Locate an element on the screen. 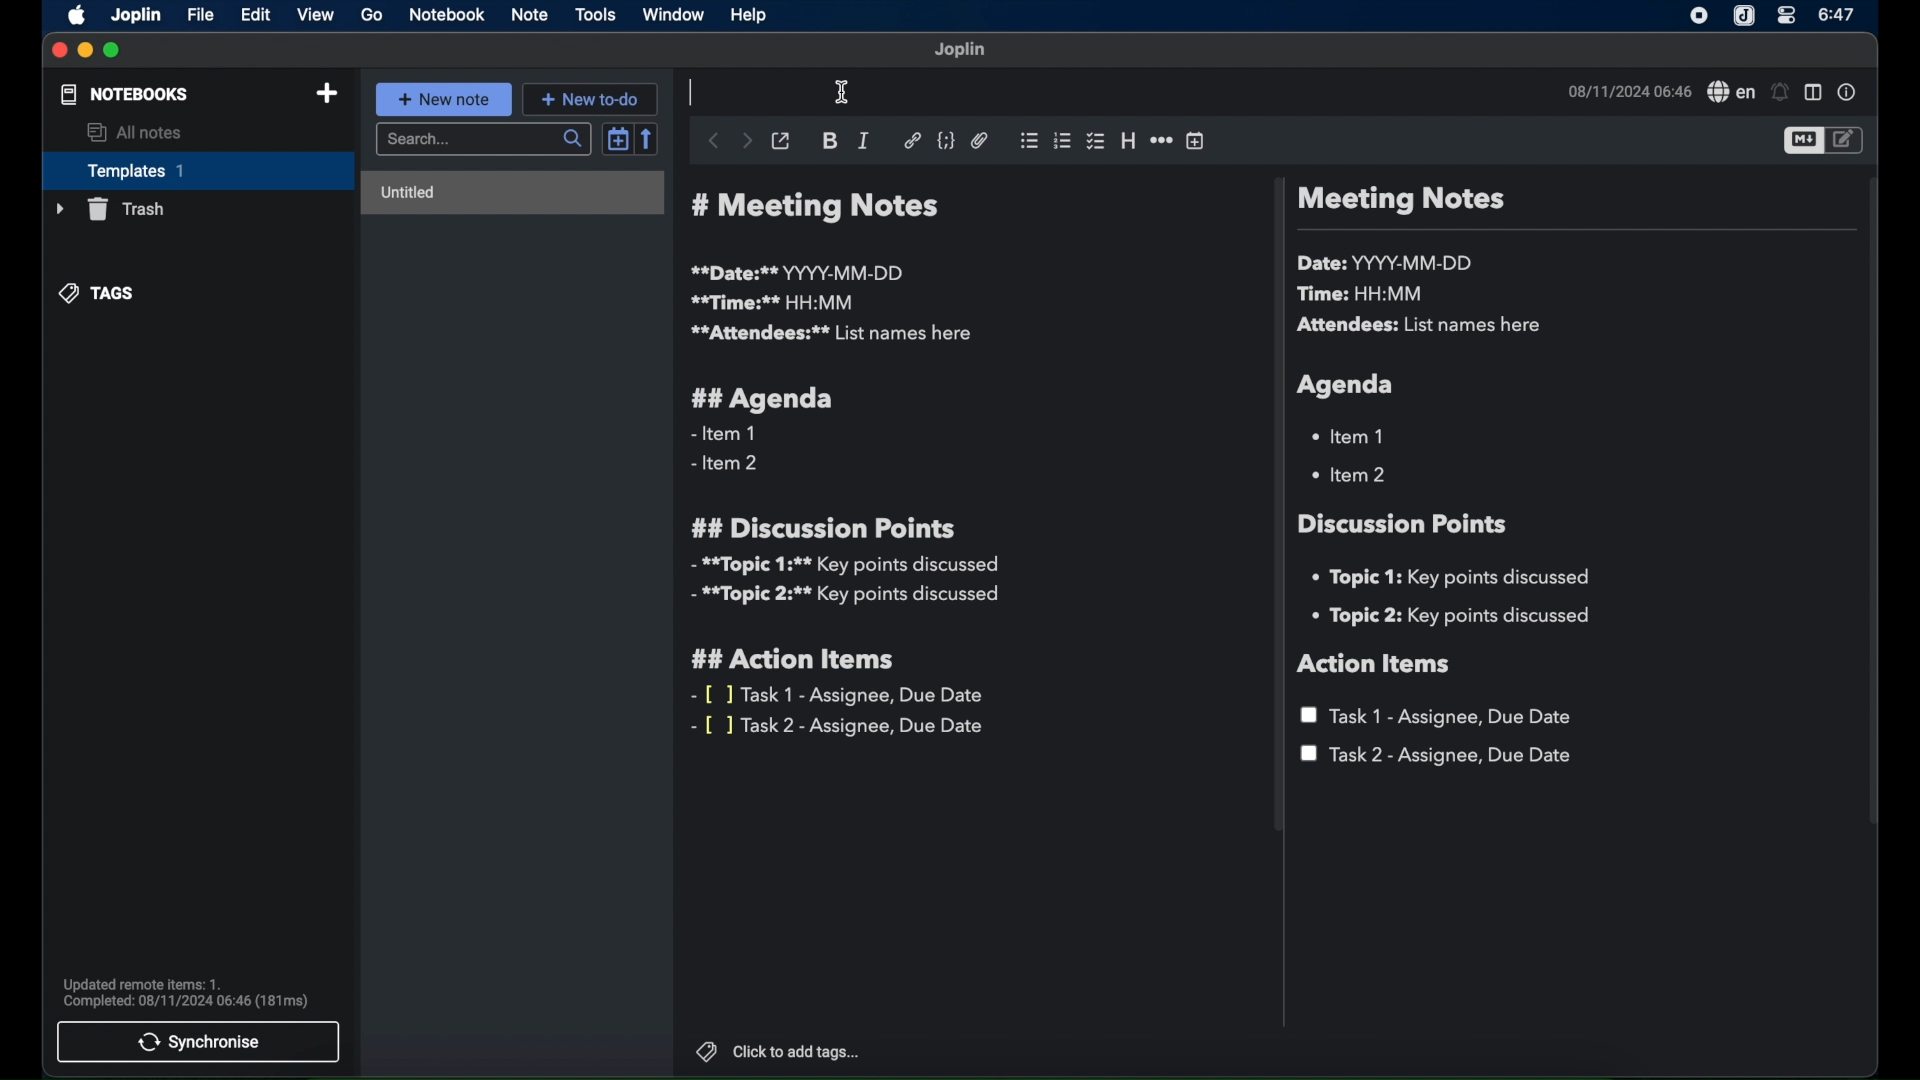 The image size is (1920, 1080). all notes is located at coordinates (135, 133).